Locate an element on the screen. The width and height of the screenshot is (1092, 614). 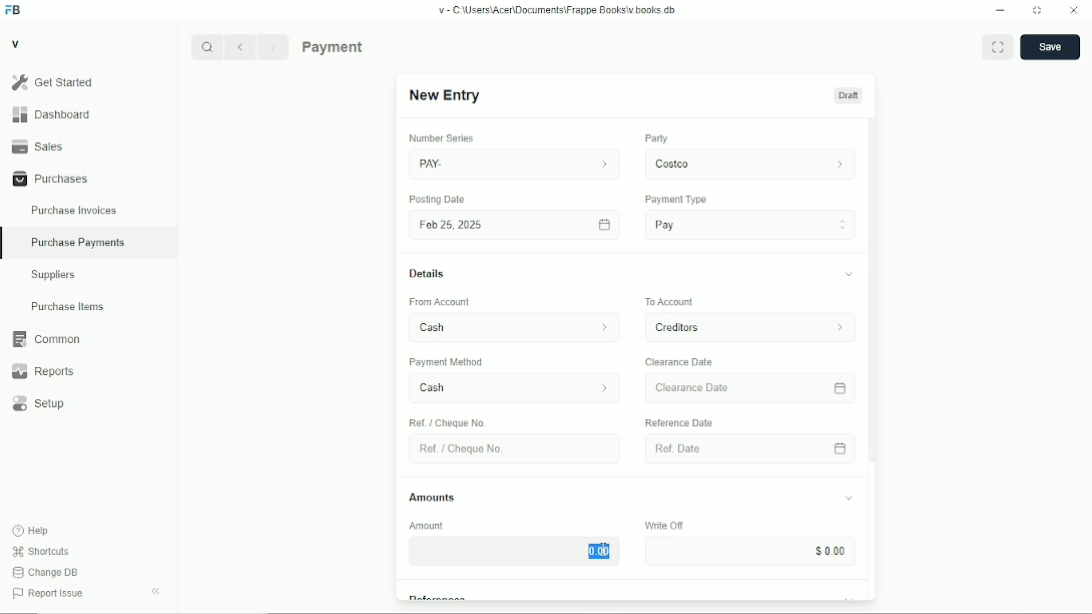
Pay is located at coordinates (750, 226).